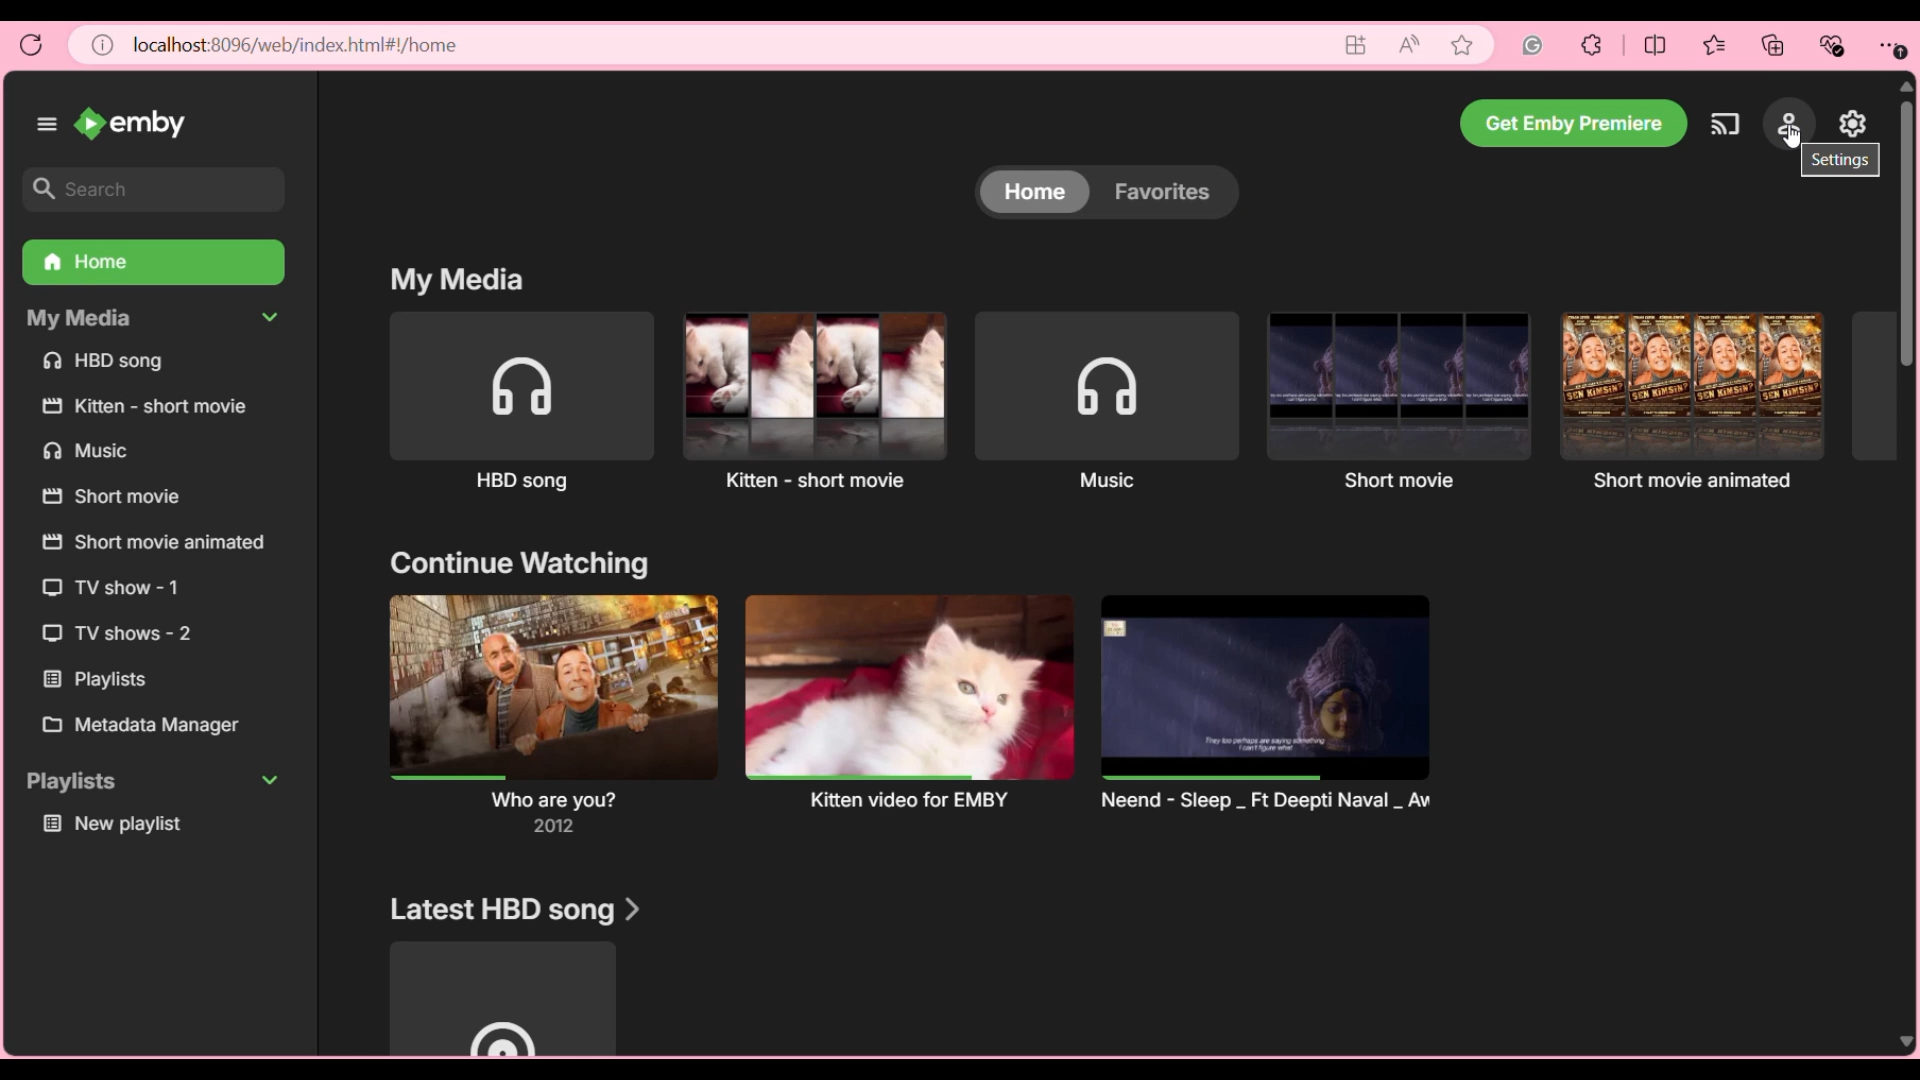  Describe the element at coordinates (1791, 140) in the screenshot. I see `cursor` at that location.